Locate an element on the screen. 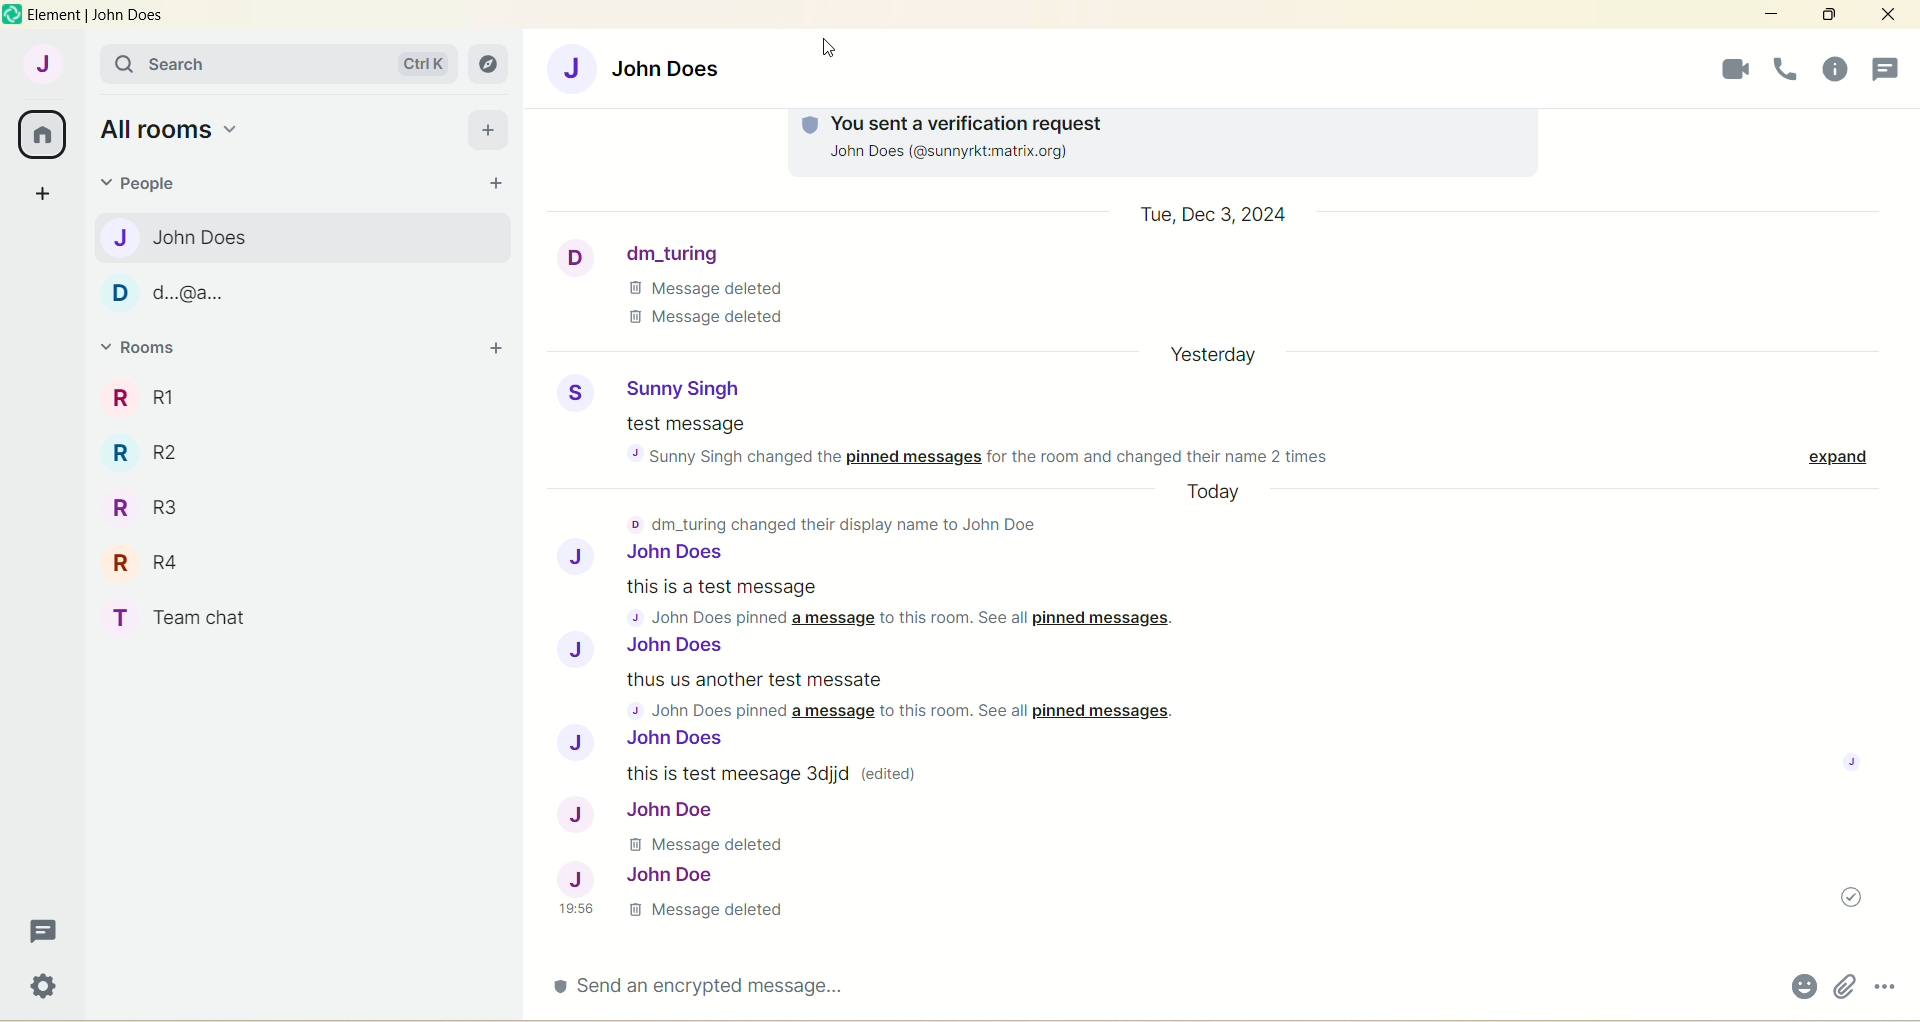 The height and width of the screenshot is (1022, 1920). dm_turing is located at coordinates (650, 251).